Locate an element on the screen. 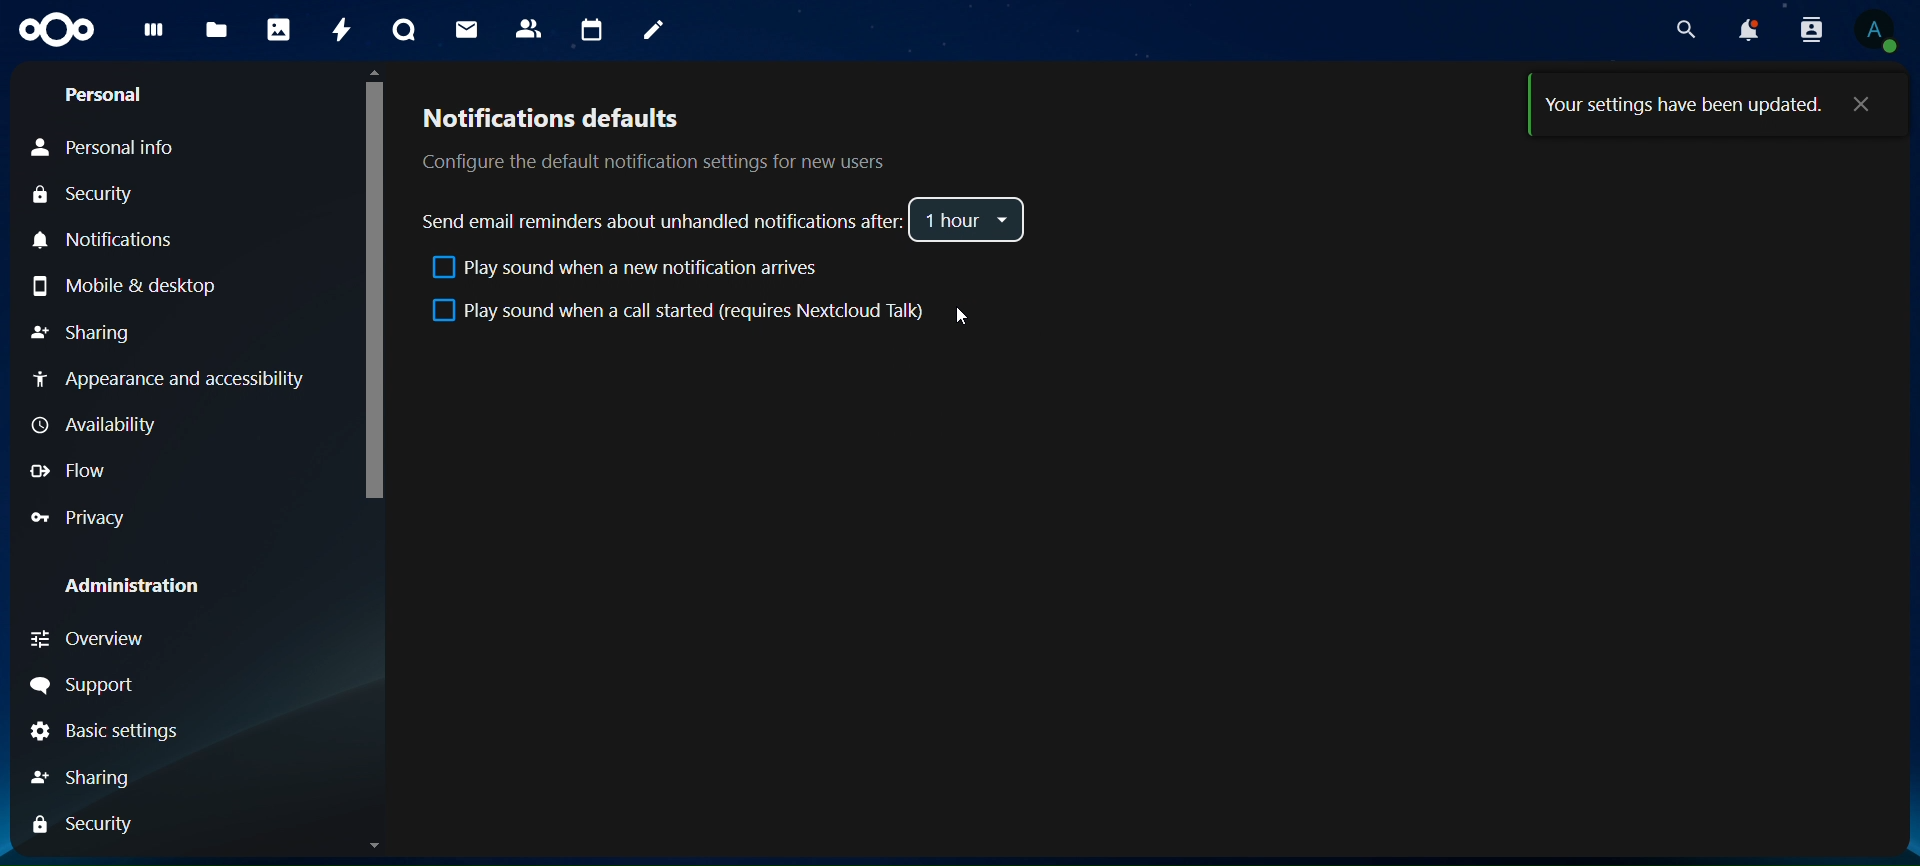  Support is located at coordinates (83, 685).